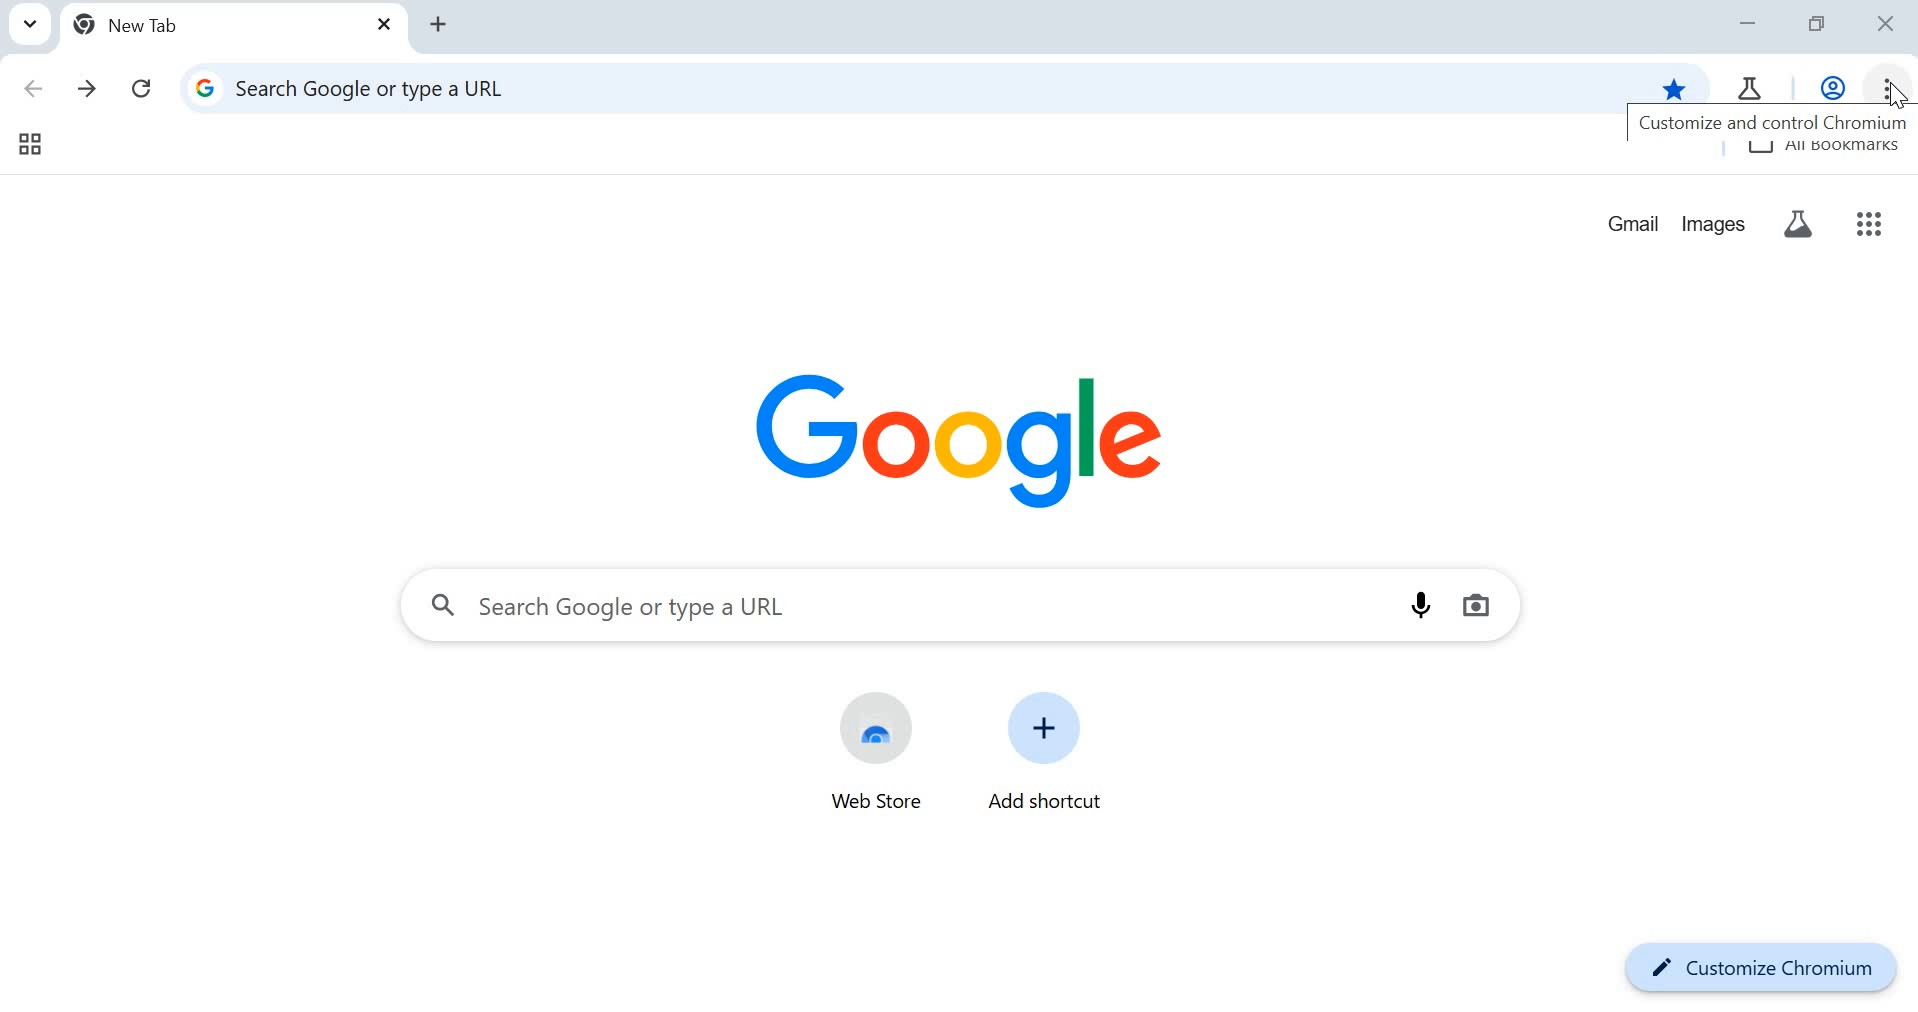  I want to click on customize and control chromium, so click(1890, 88).